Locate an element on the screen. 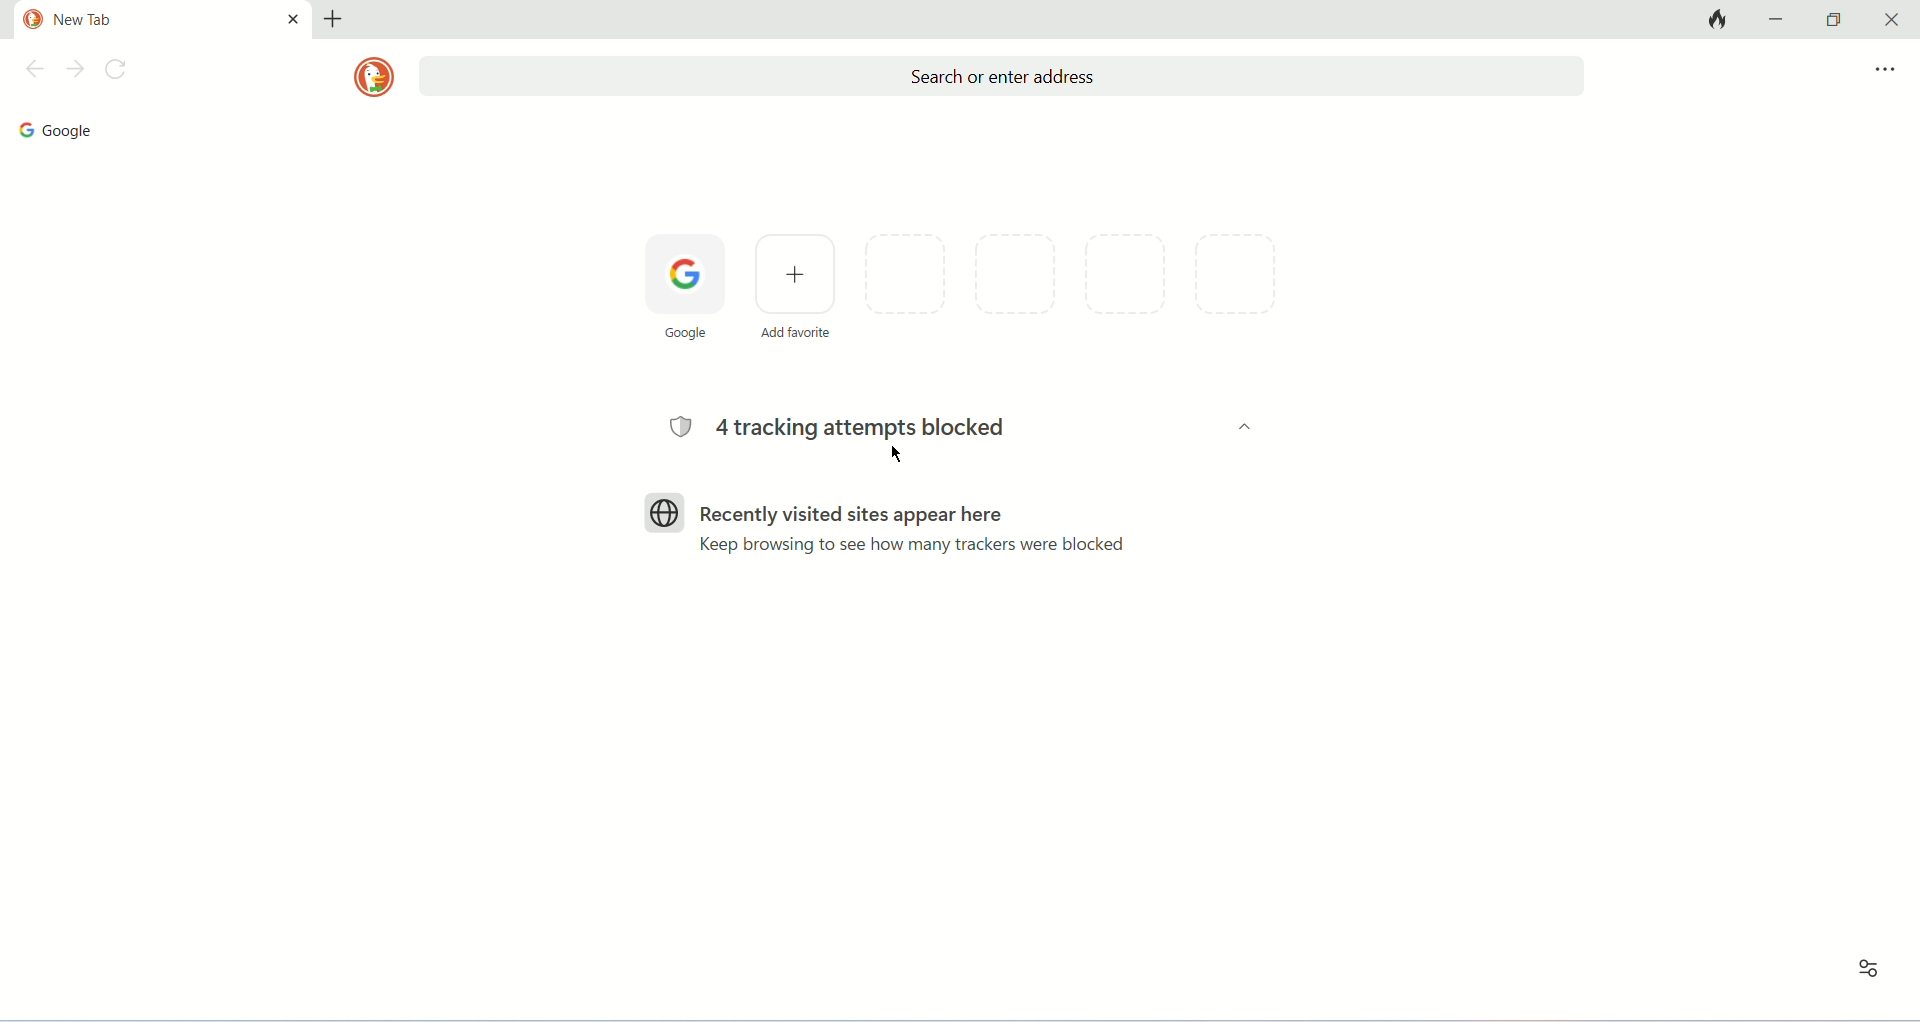  more options is located at coordinates (1885, 70).